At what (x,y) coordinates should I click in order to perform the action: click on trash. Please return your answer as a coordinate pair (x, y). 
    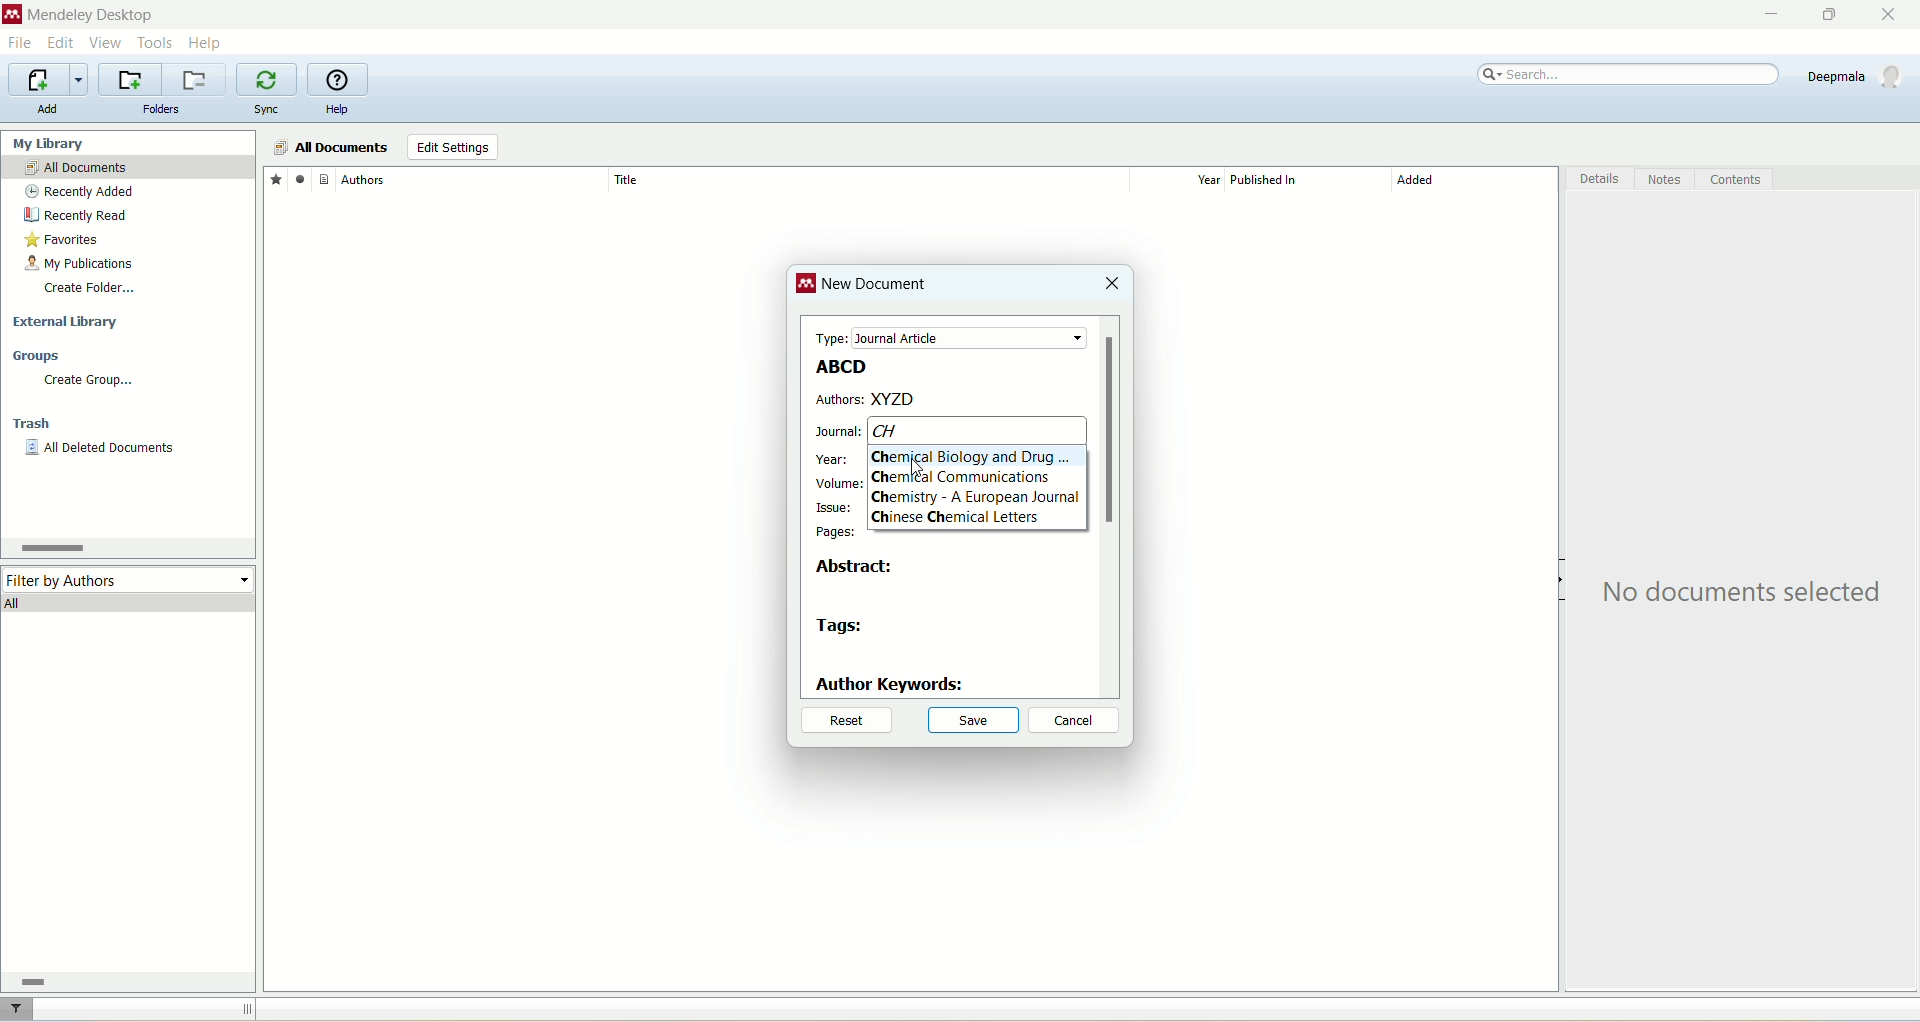
    Looking at the image, I should click on (35, 426).